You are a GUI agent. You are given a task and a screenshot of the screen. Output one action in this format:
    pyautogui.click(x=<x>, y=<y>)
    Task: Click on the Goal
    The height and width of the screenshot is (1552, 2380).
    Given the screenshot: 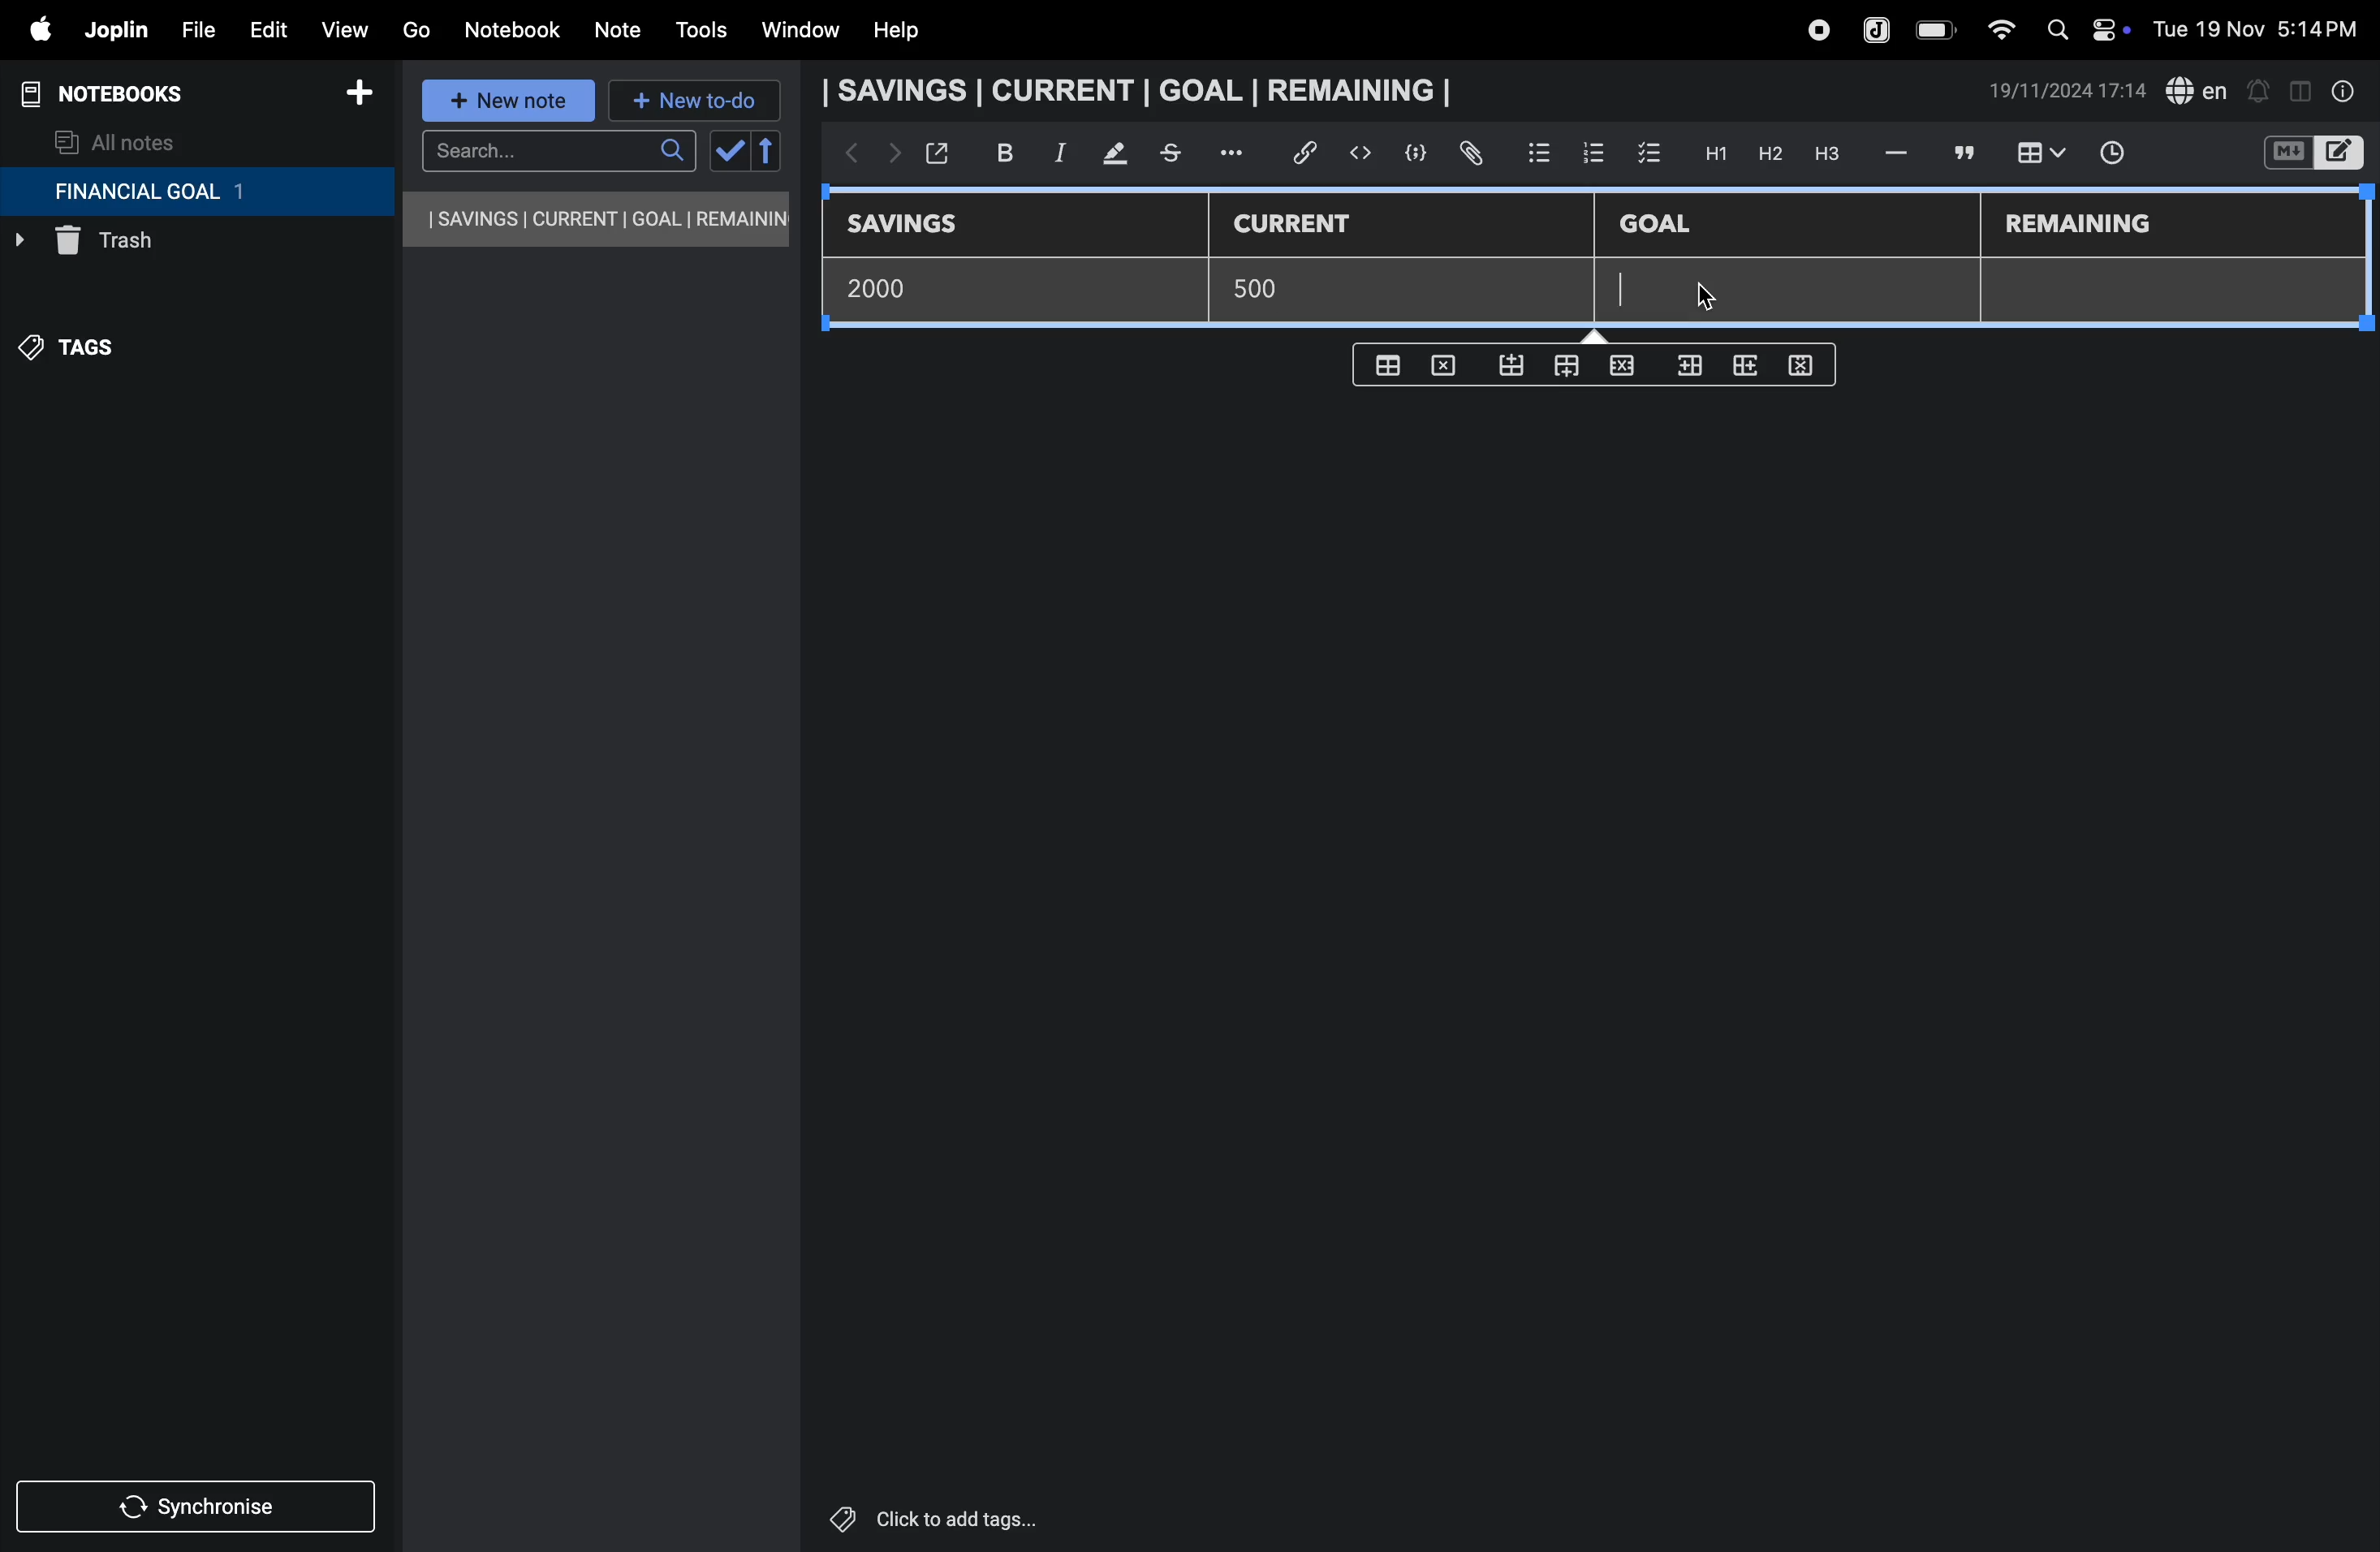 What is the action you would take?
    pyautogui.click(x=1669, y=226)
    